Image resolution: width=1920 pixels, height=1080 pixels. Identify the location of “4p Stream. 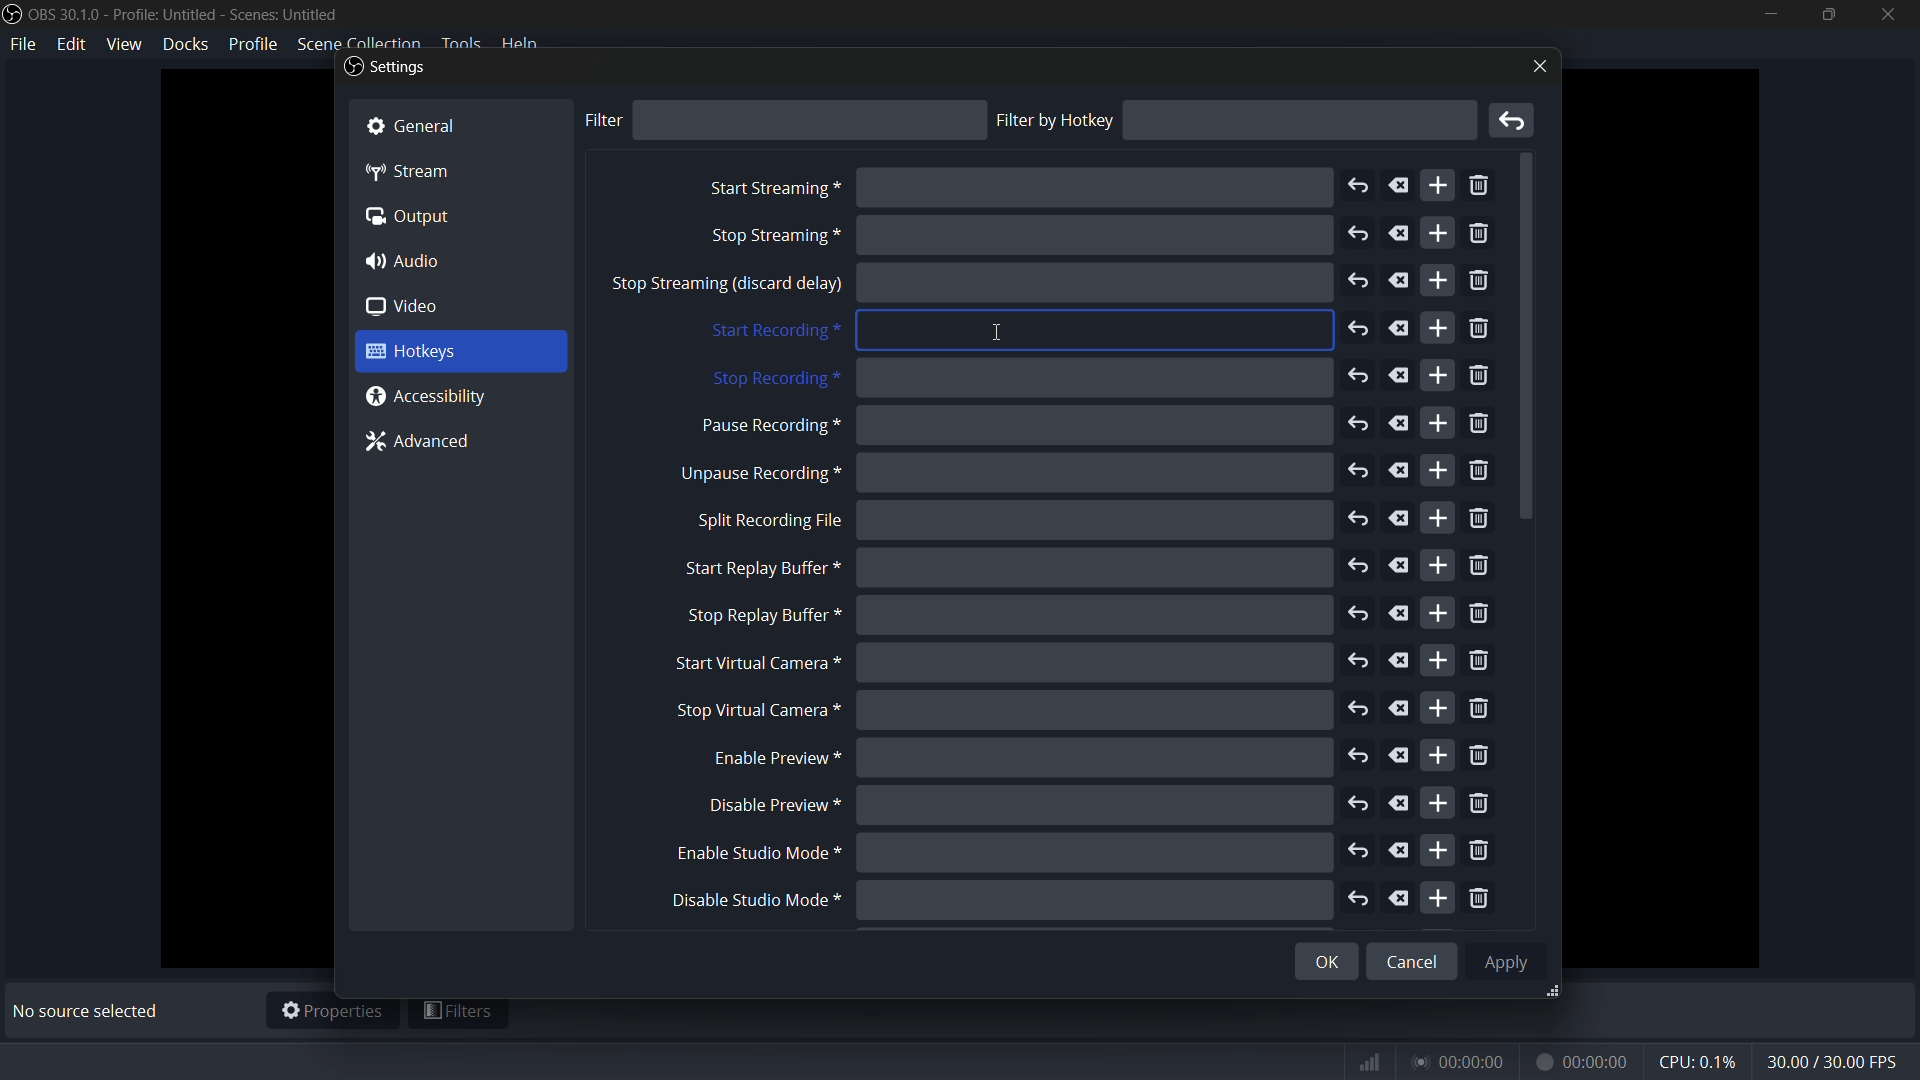
(421, 170).